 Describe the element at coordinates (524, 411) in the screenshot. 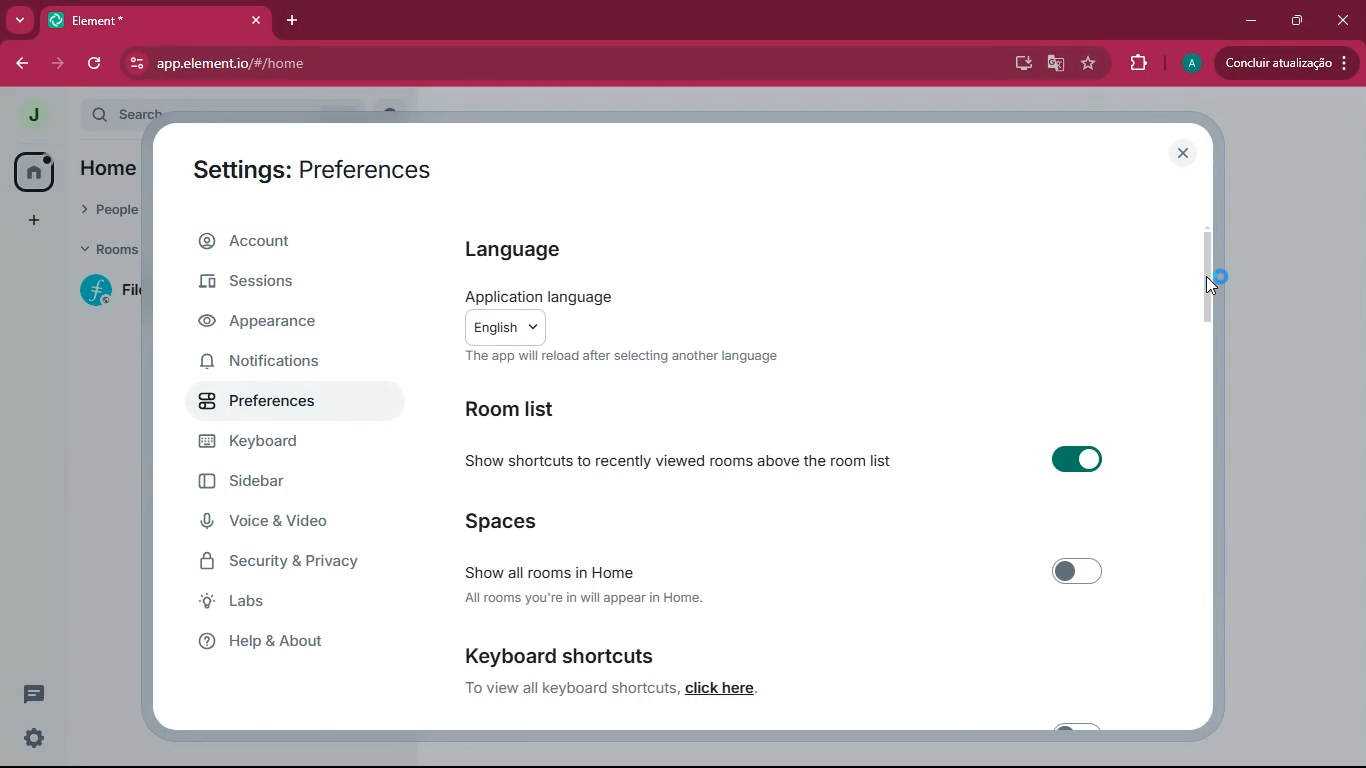

I see `room list` at that location.